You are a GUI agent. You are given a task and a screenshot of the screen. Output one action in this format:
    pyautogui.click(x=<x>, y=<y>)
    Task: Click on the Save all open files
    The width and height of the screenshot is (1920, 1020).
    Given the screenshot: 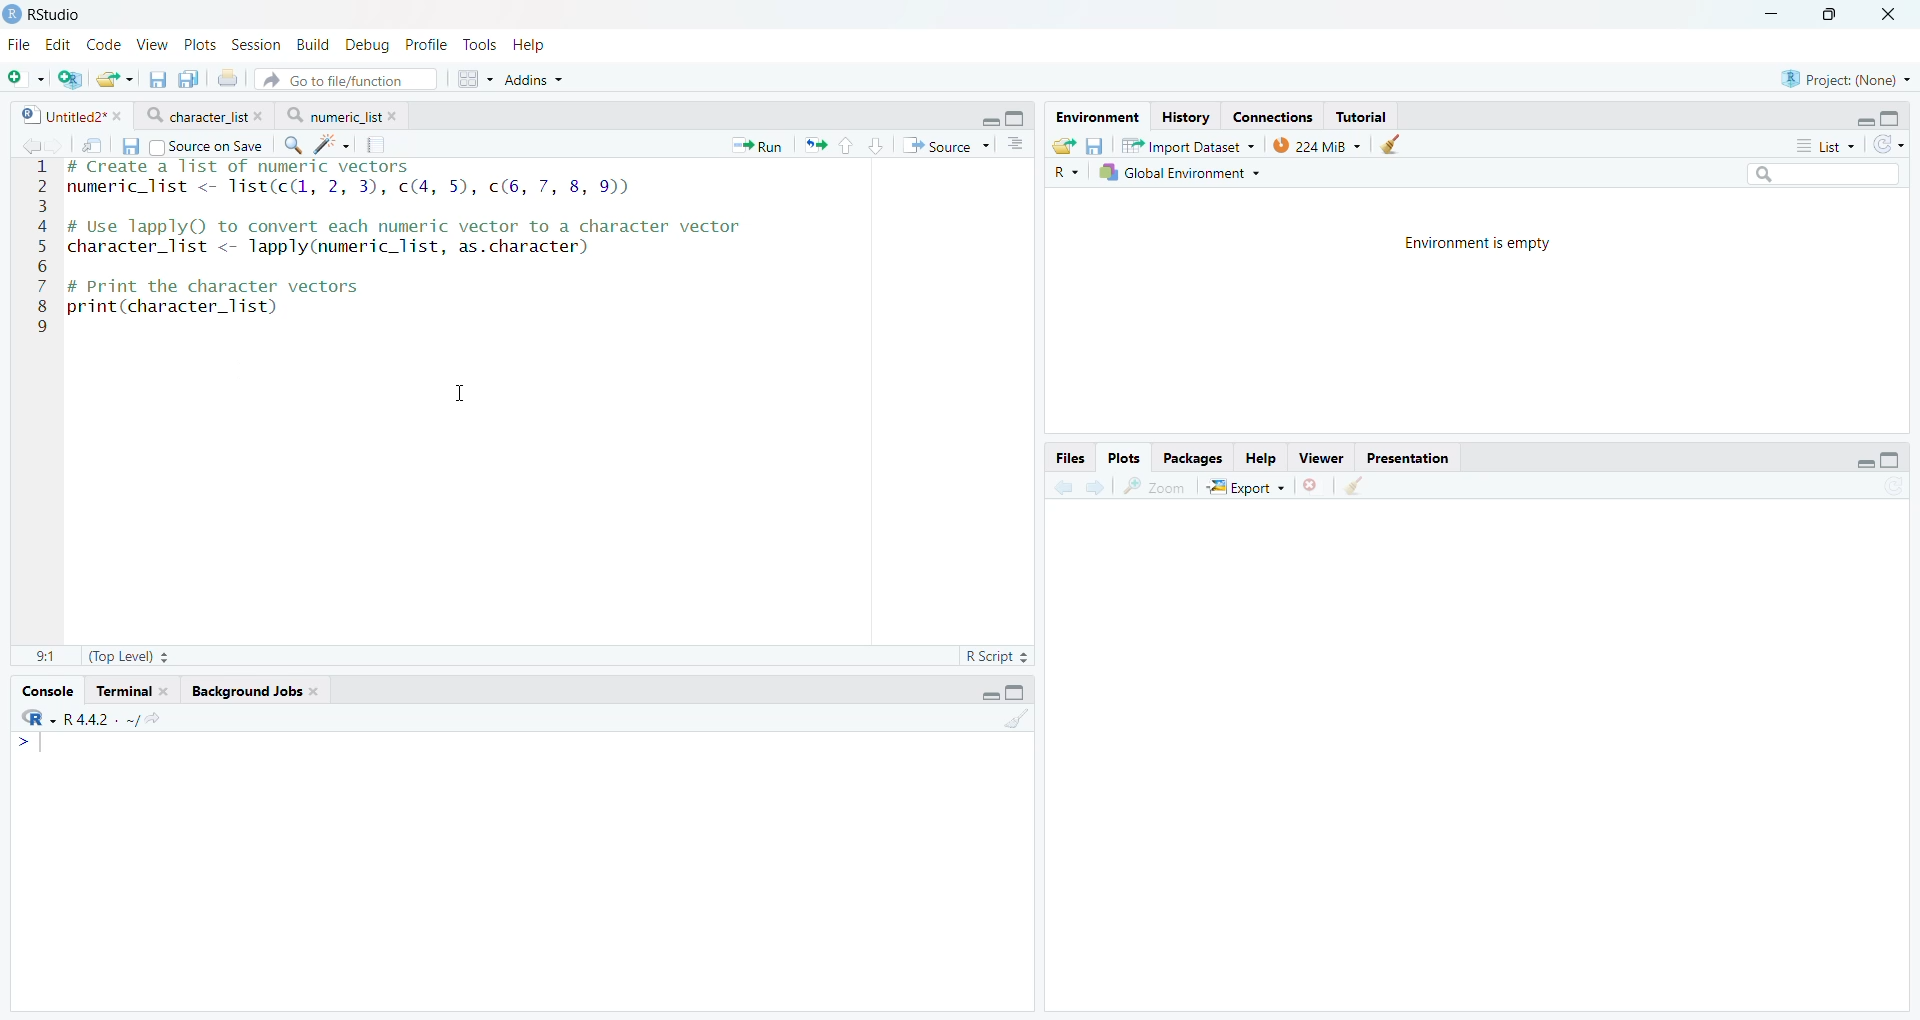 What is the action you would take?
    pyautogui.click(x=189, y=78)
    